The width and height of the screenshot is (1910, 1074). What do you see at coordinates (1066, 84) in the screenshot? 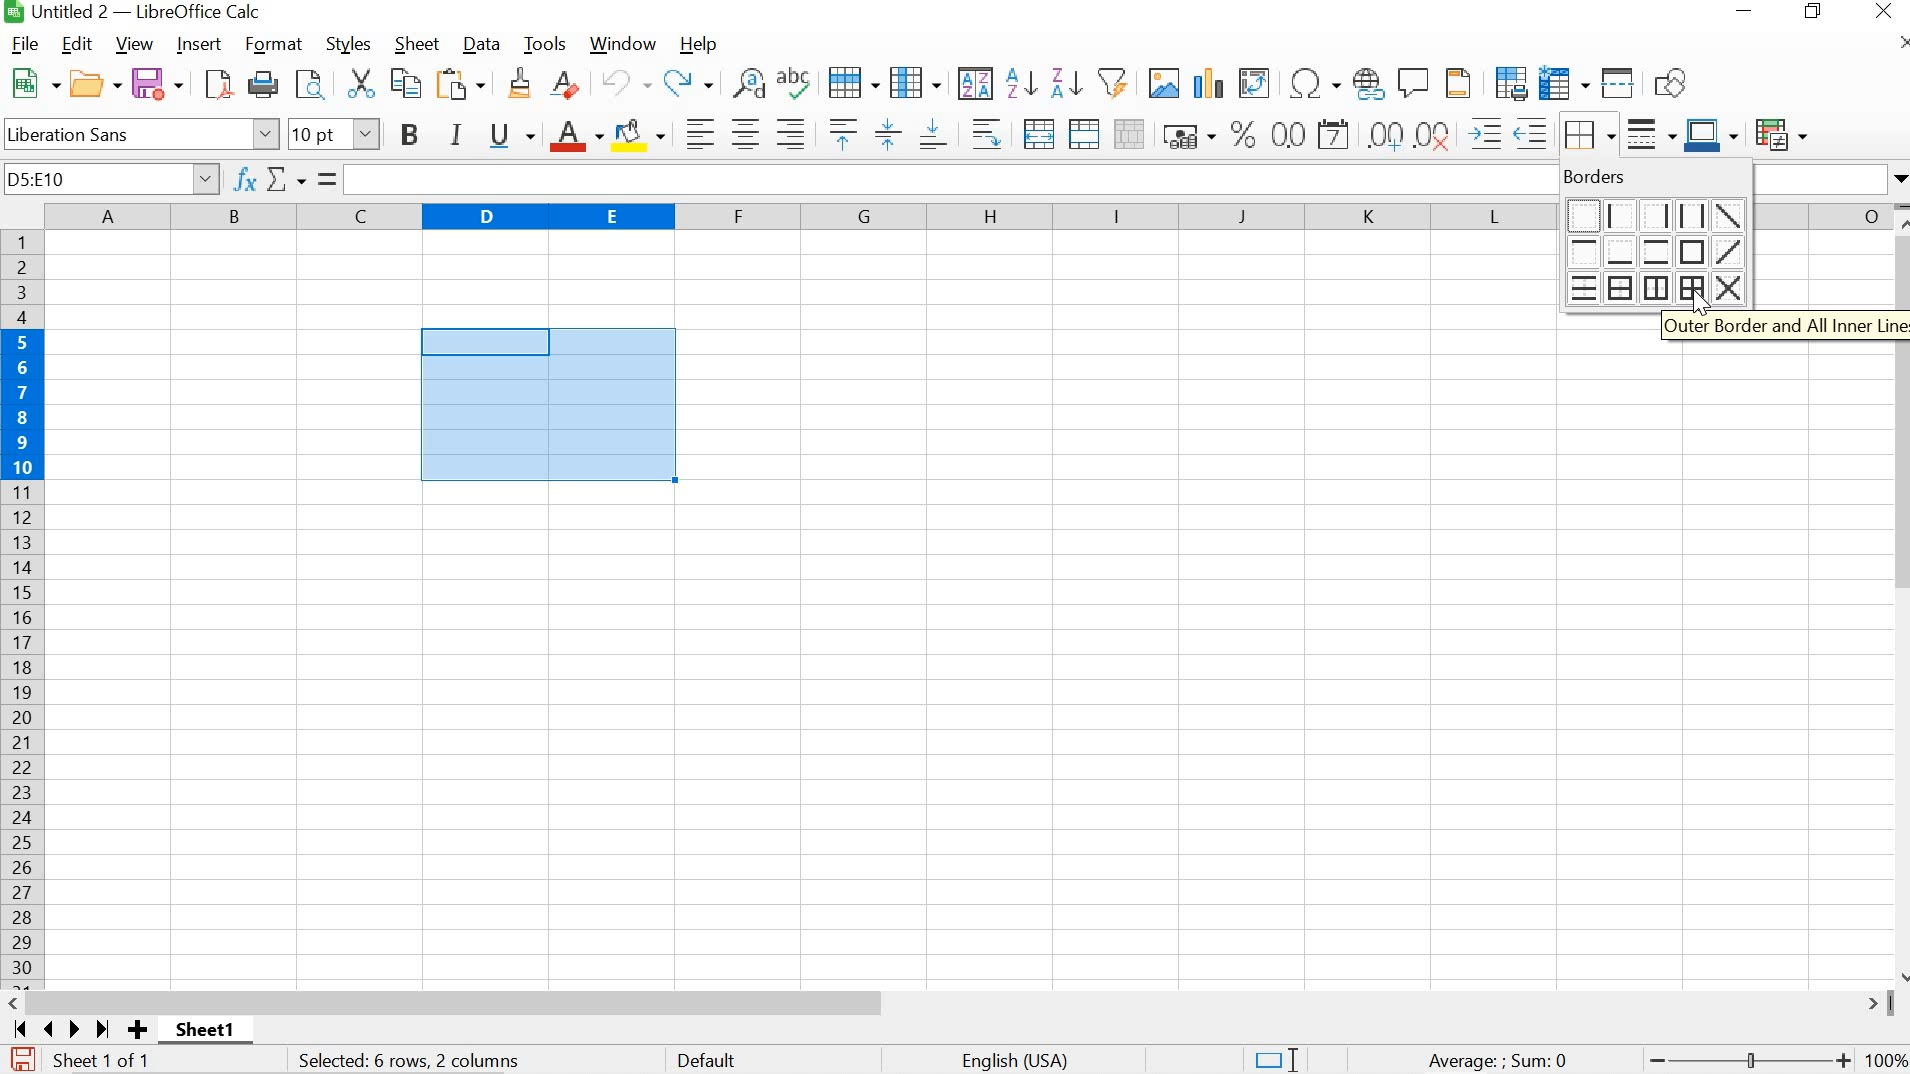
I see `SORT DESCENDING` at bounding box center [1066, 84].